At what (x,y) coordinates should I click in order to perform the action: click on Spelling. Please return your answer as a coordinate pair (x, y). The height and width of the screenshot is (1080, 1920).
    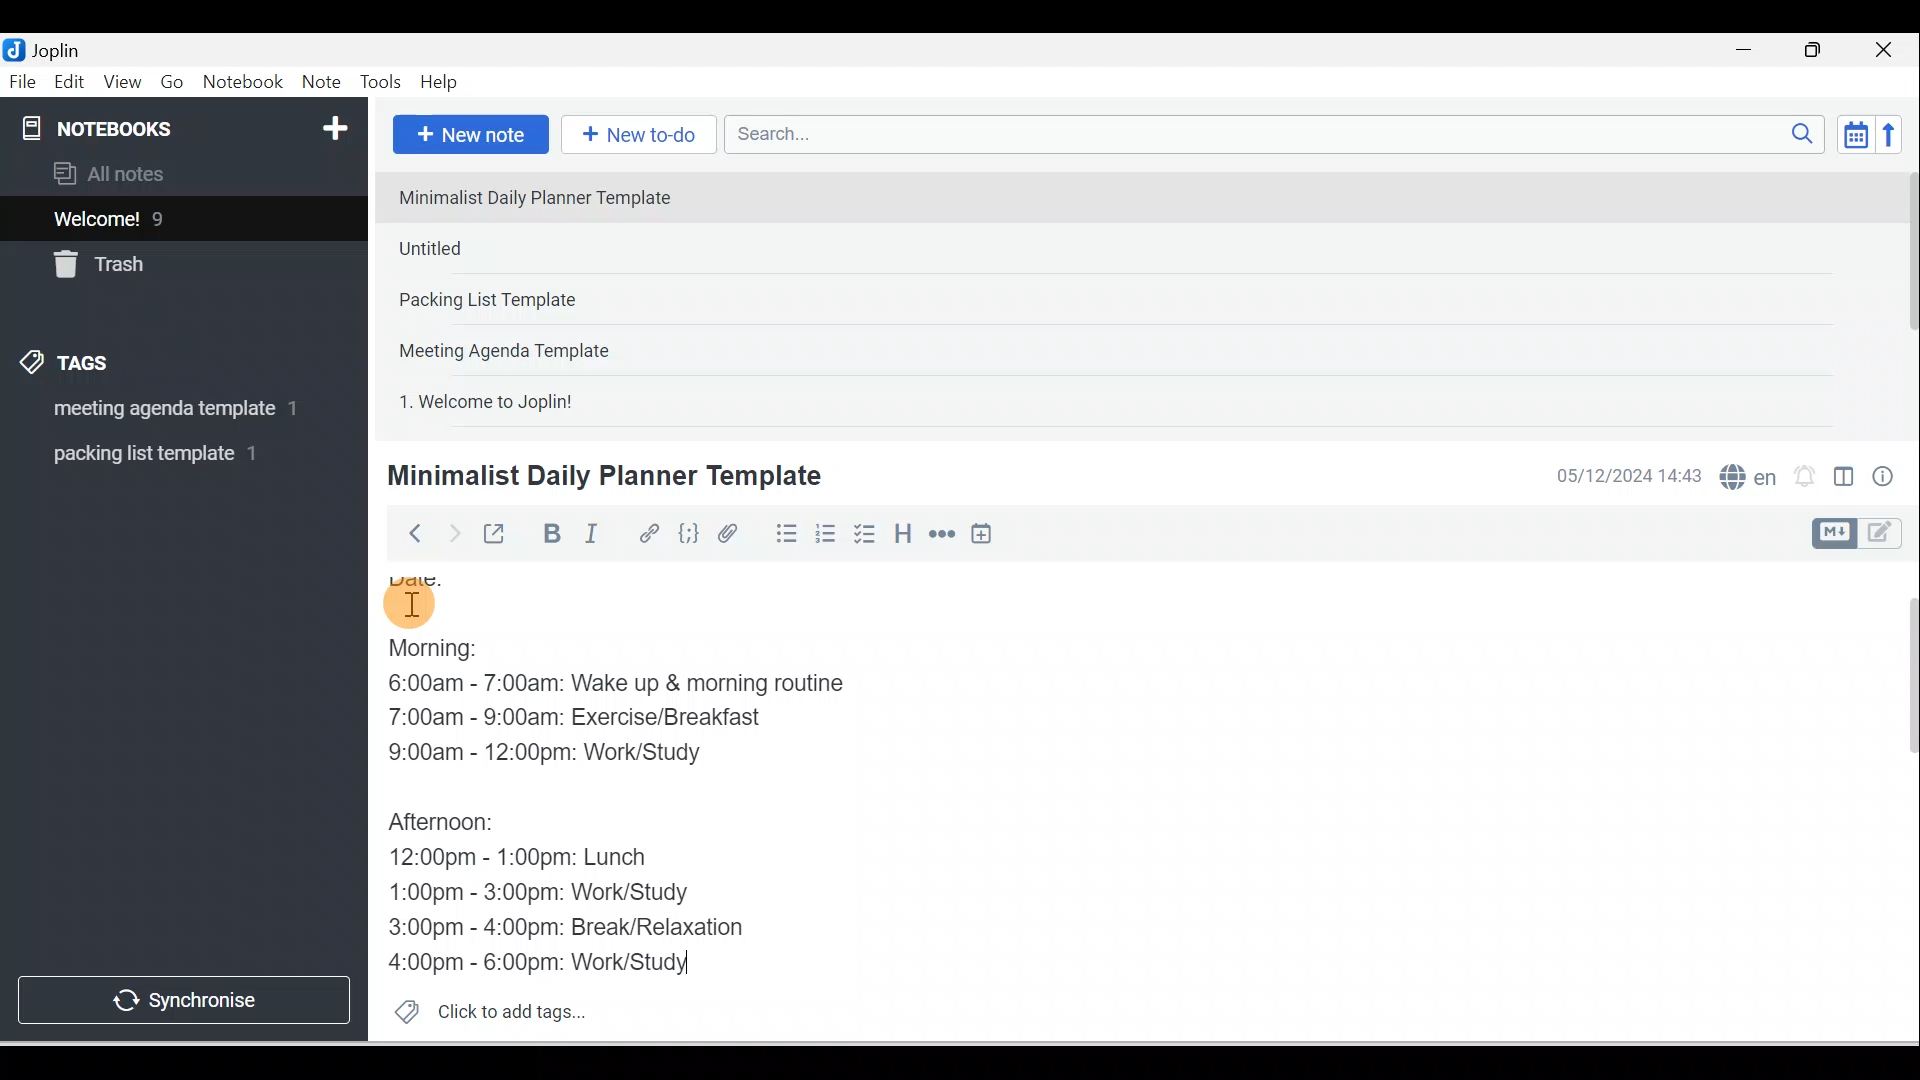
    Looking at the image, I should click on (1744, 474).